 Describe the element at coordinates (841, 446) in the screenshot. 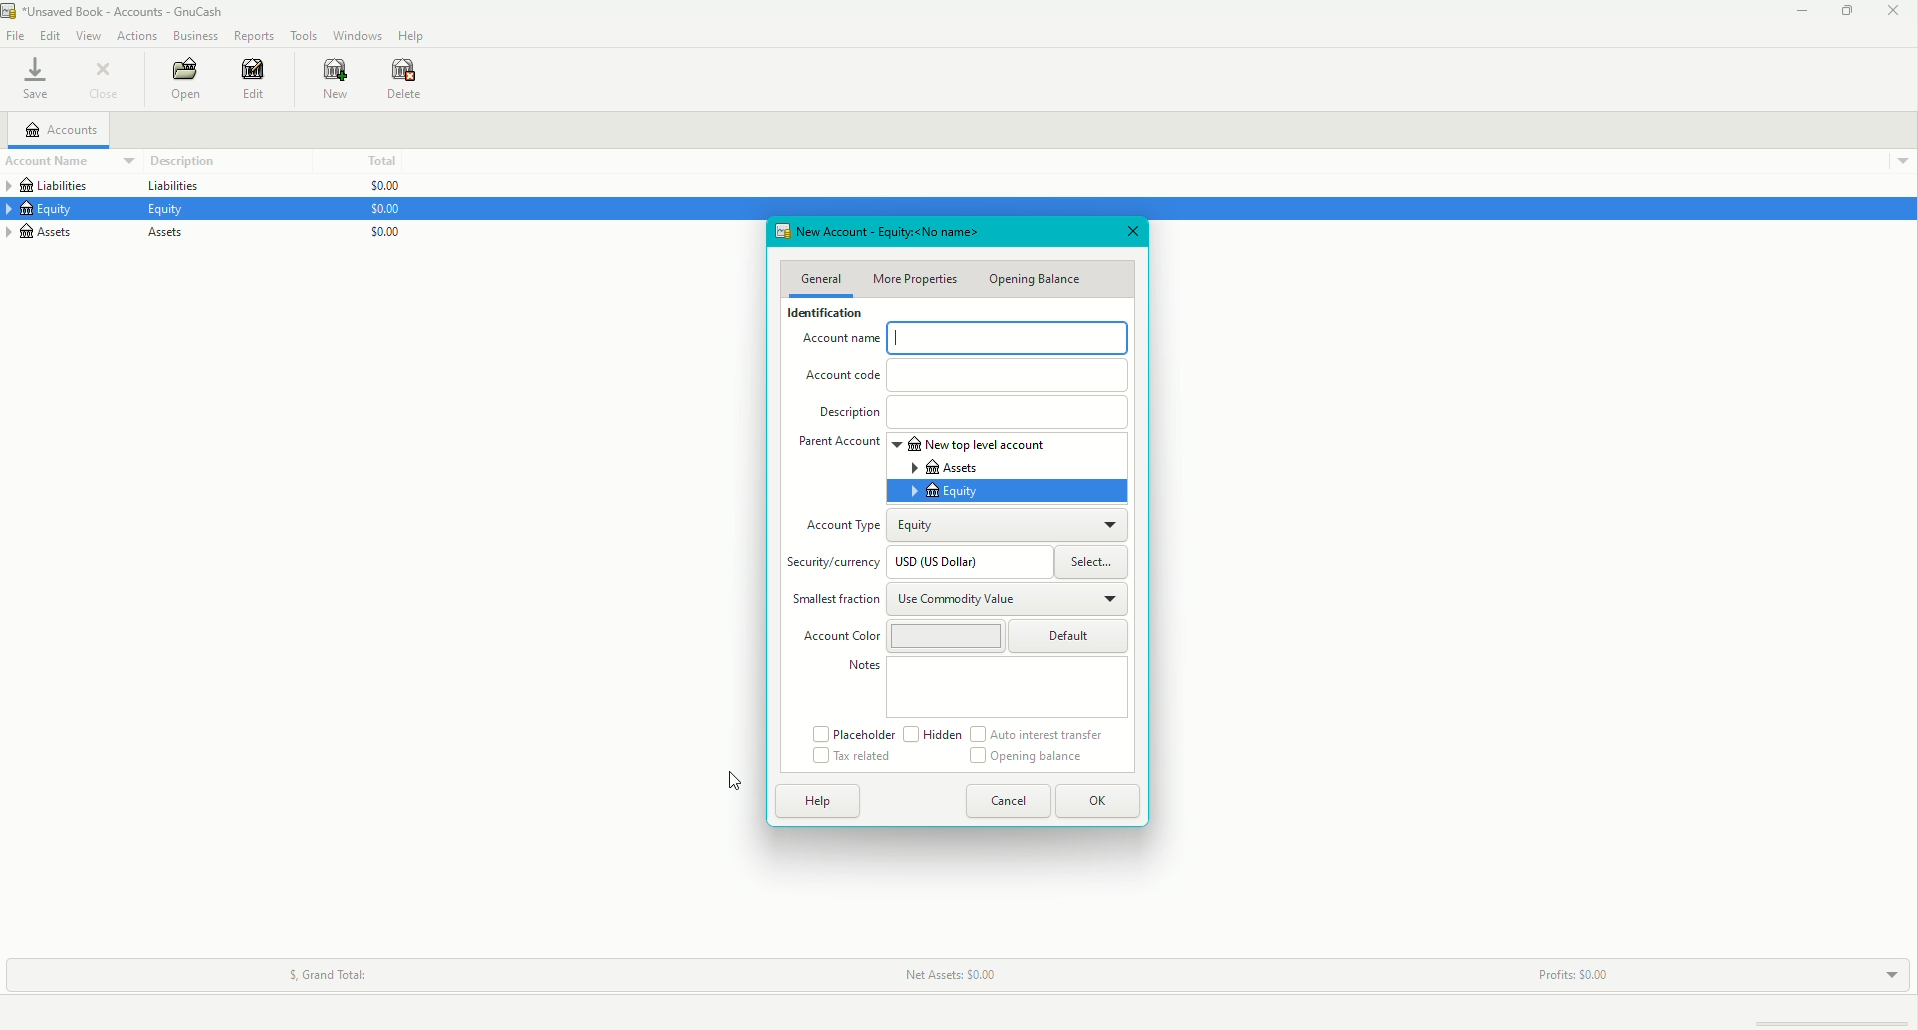

I see `Parent Account` at that location.